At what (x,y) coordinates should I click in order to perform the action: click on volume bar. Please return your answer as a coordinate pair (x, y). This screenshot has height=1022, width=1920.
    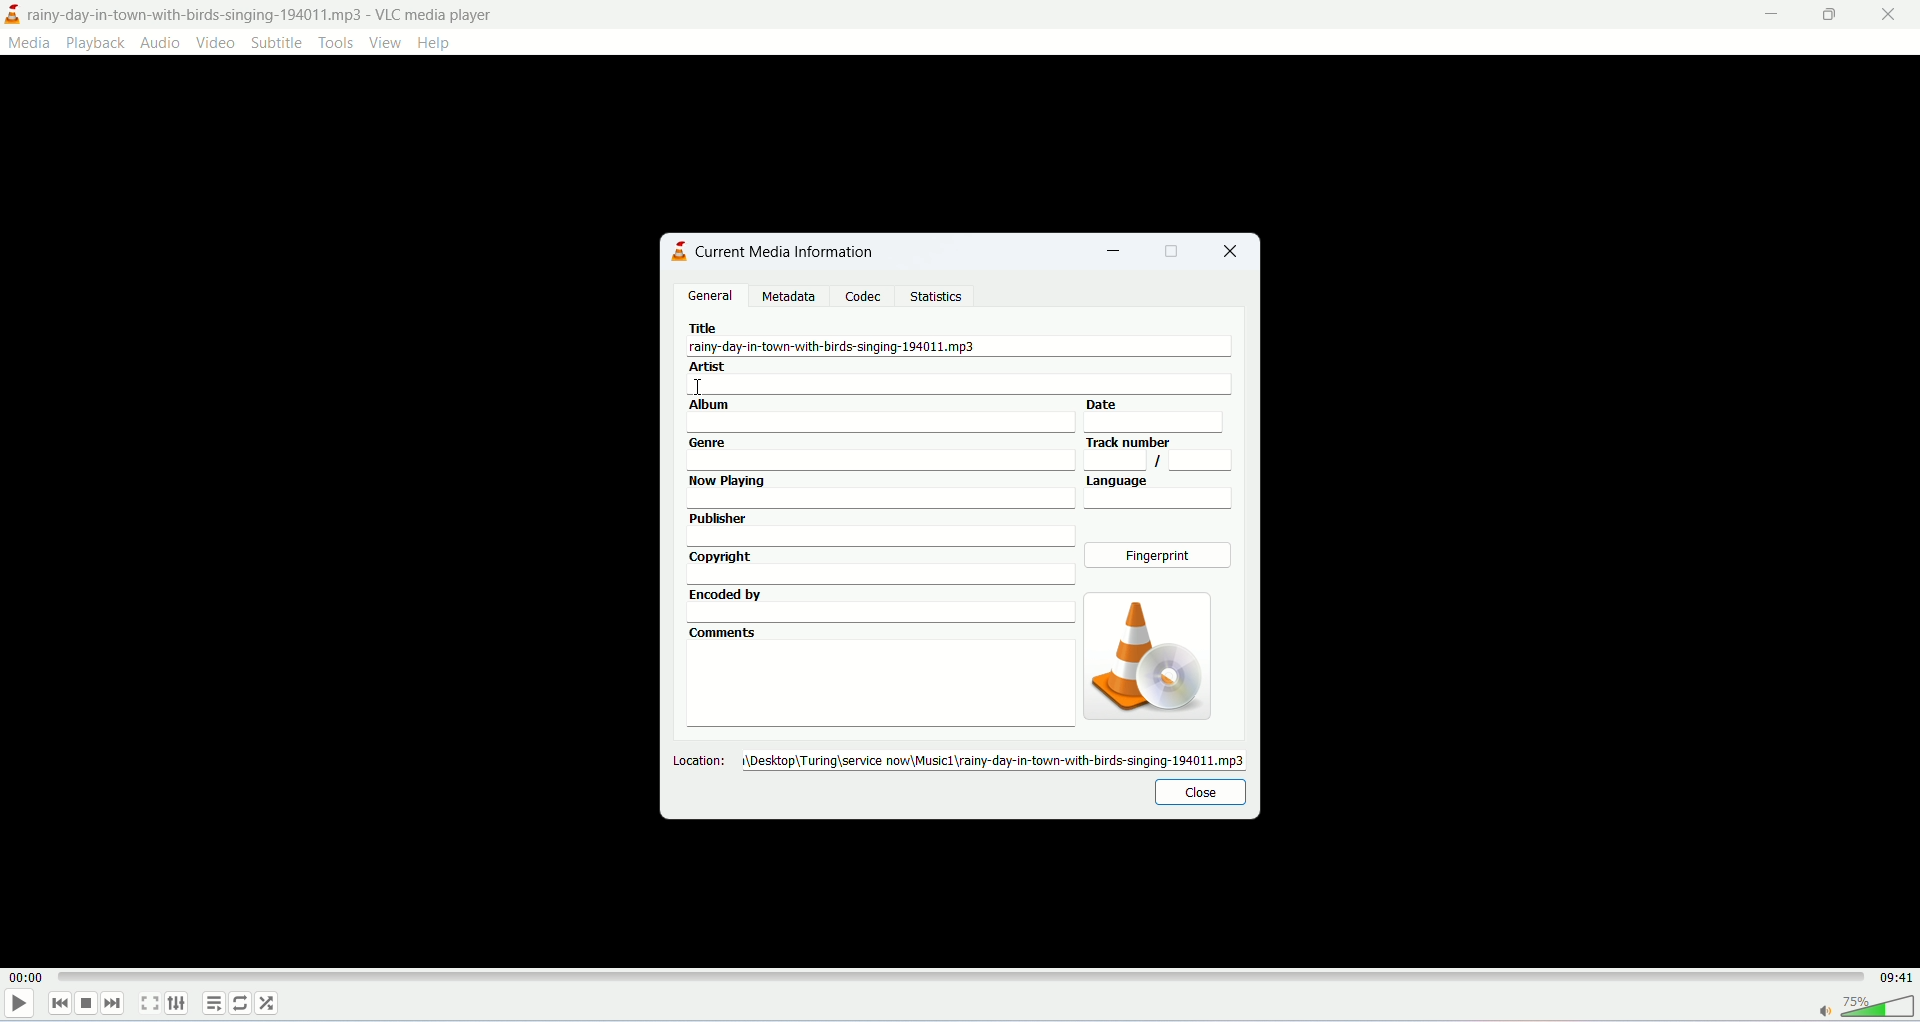
    Looking at the image, I should click on (1861, 1008).